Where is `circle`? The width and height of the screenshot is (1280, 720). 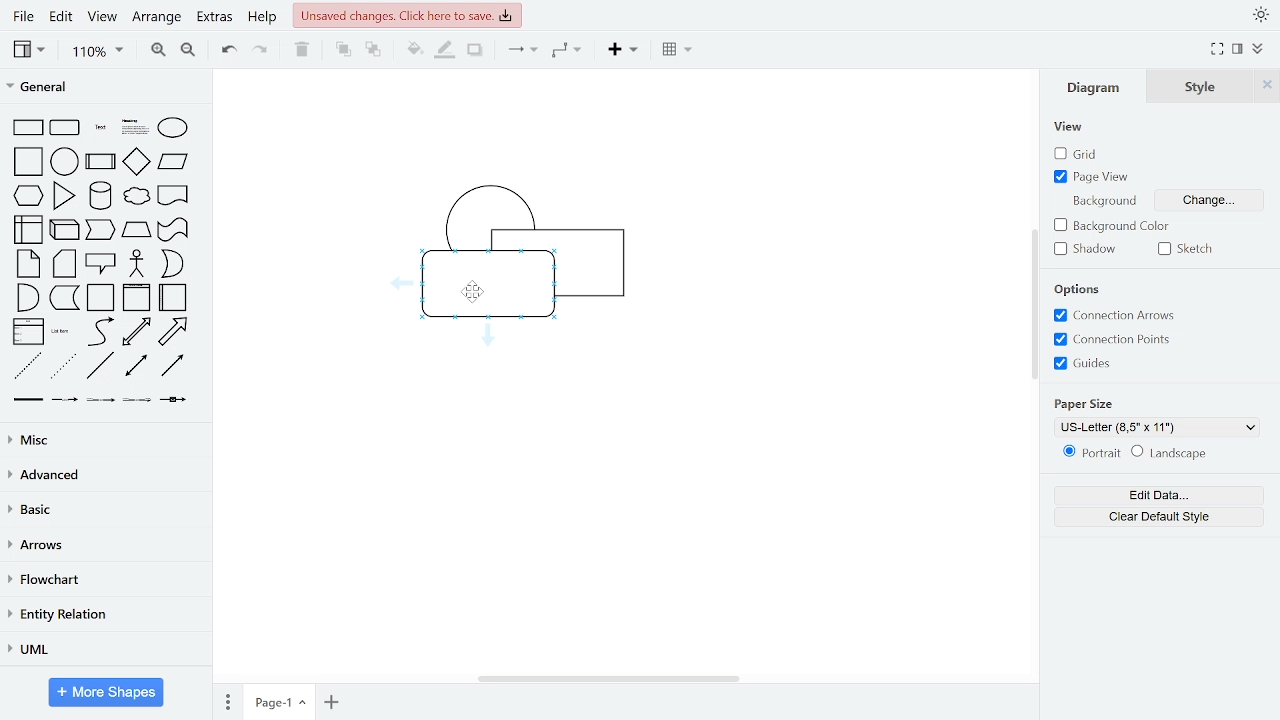 circle is located at coordinates (65, 163).